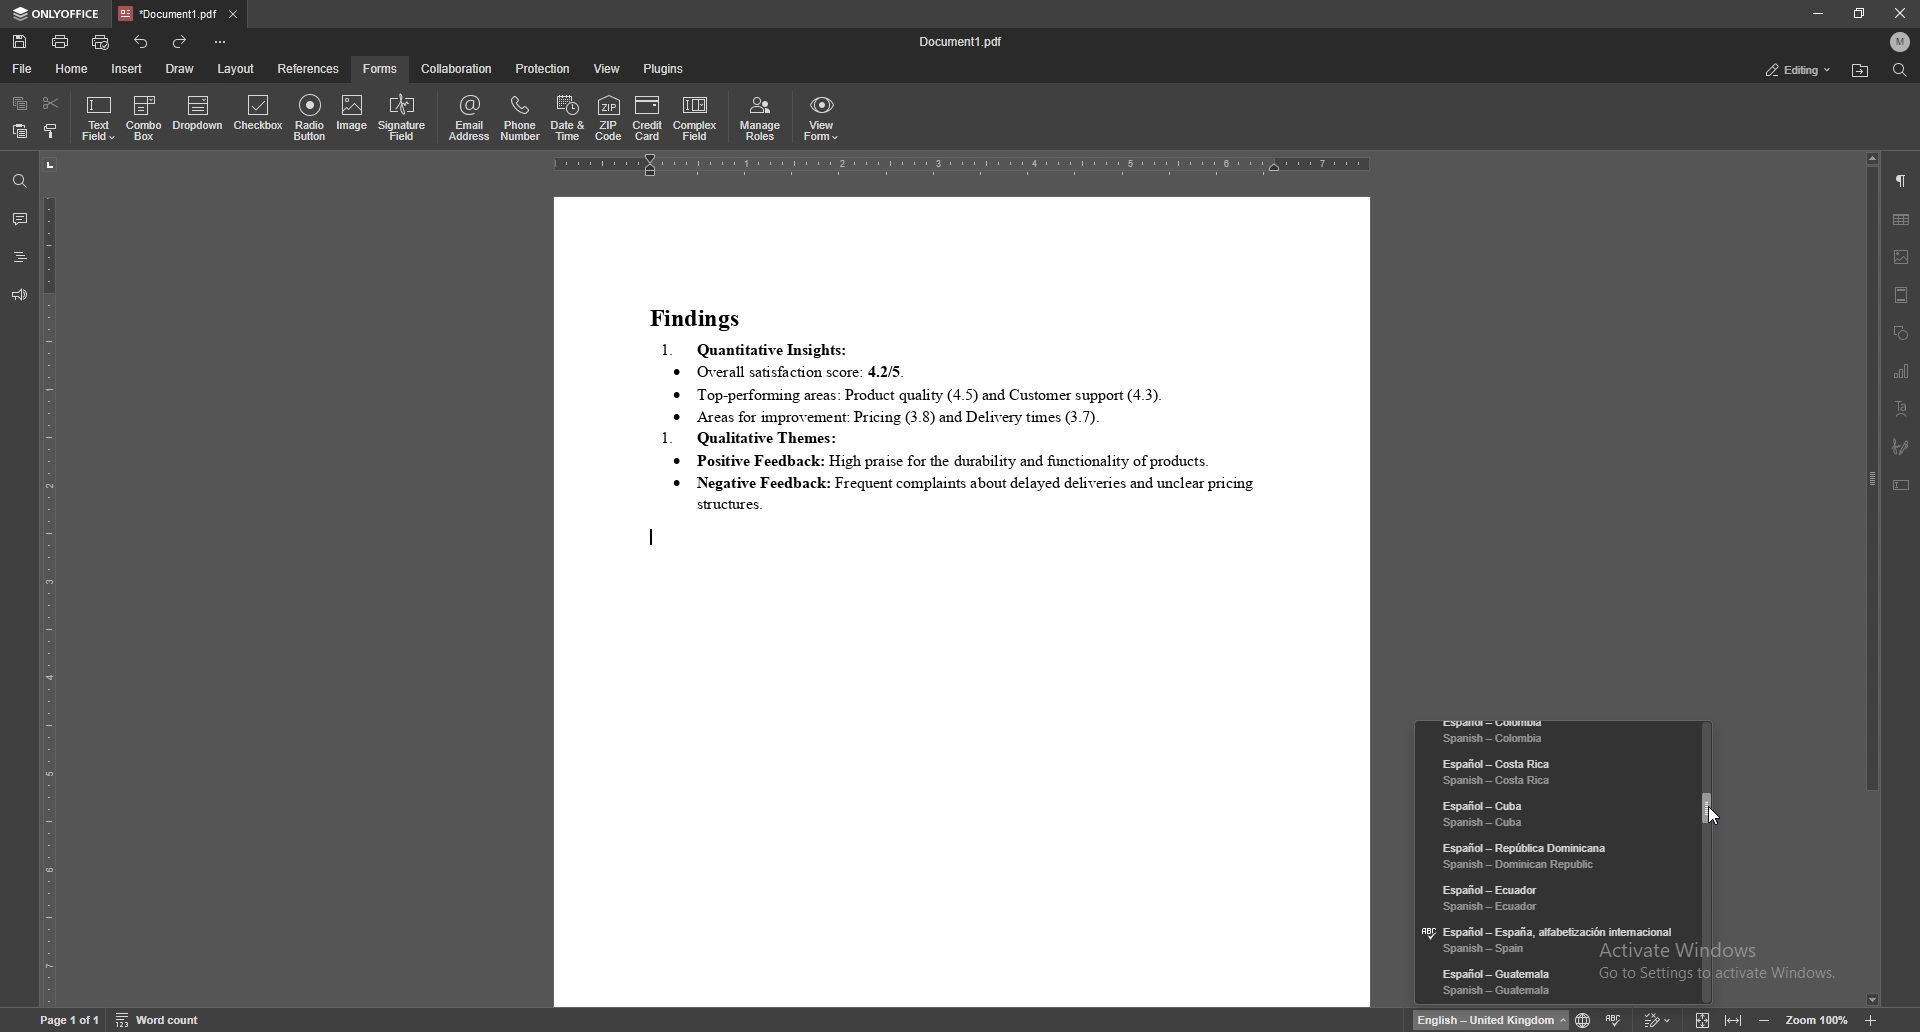 Image resolution: width=1920 pixels, height=1032 pixels. I want to click on close, so click(1897, 13).